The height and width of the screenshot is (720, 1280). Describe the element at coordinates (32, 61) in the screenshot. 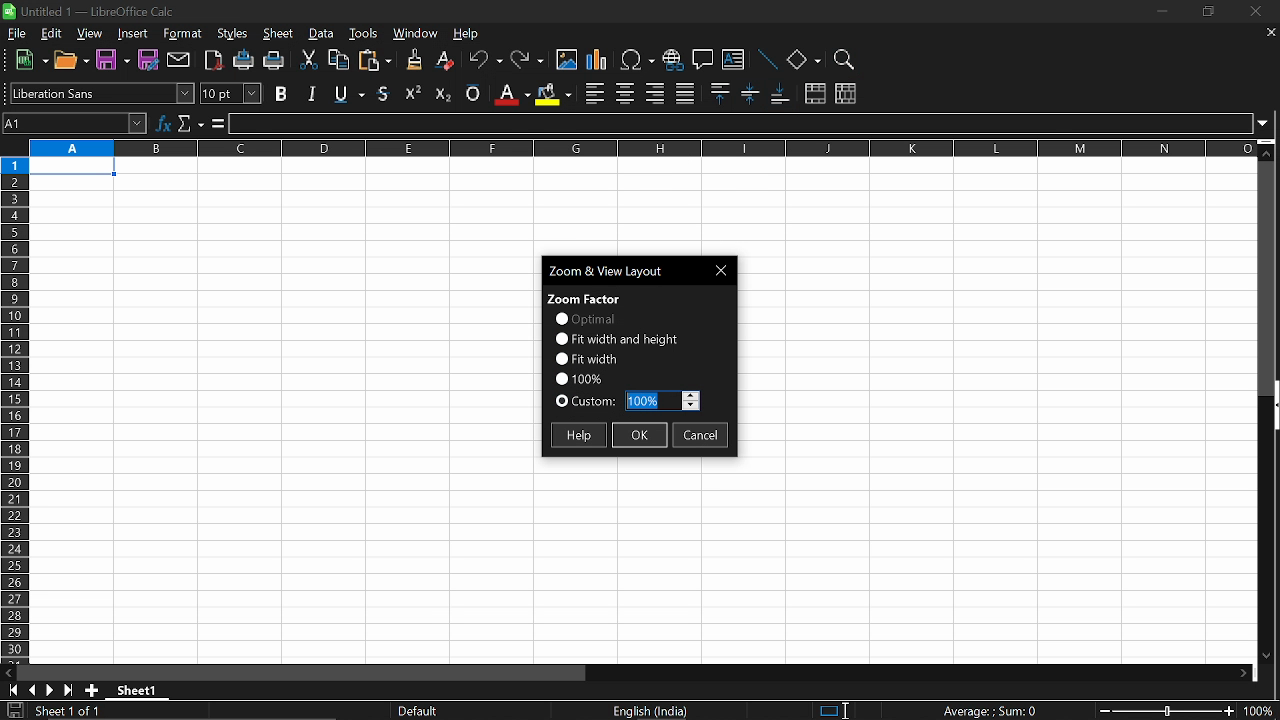

I see `new` at that location.